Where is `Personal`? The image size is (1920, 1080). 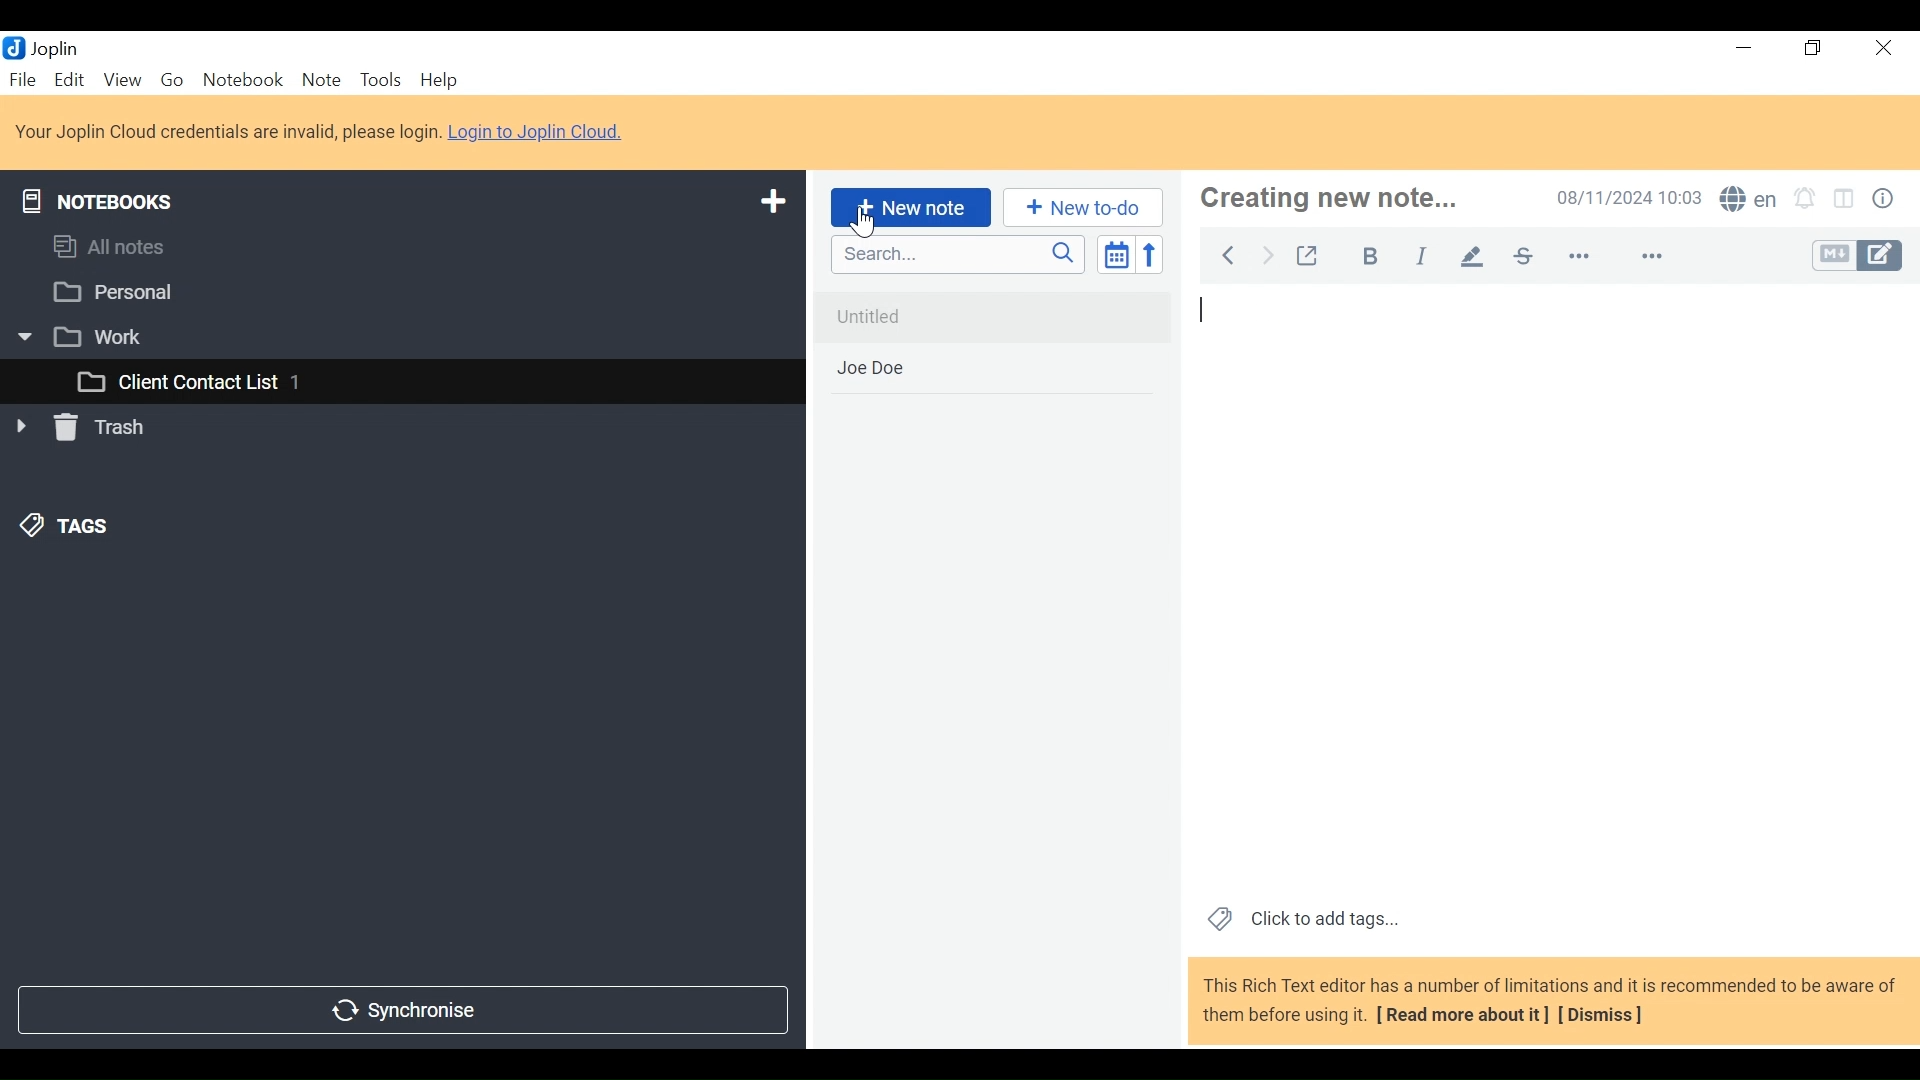
Personal is located at coordinates (396, 292).